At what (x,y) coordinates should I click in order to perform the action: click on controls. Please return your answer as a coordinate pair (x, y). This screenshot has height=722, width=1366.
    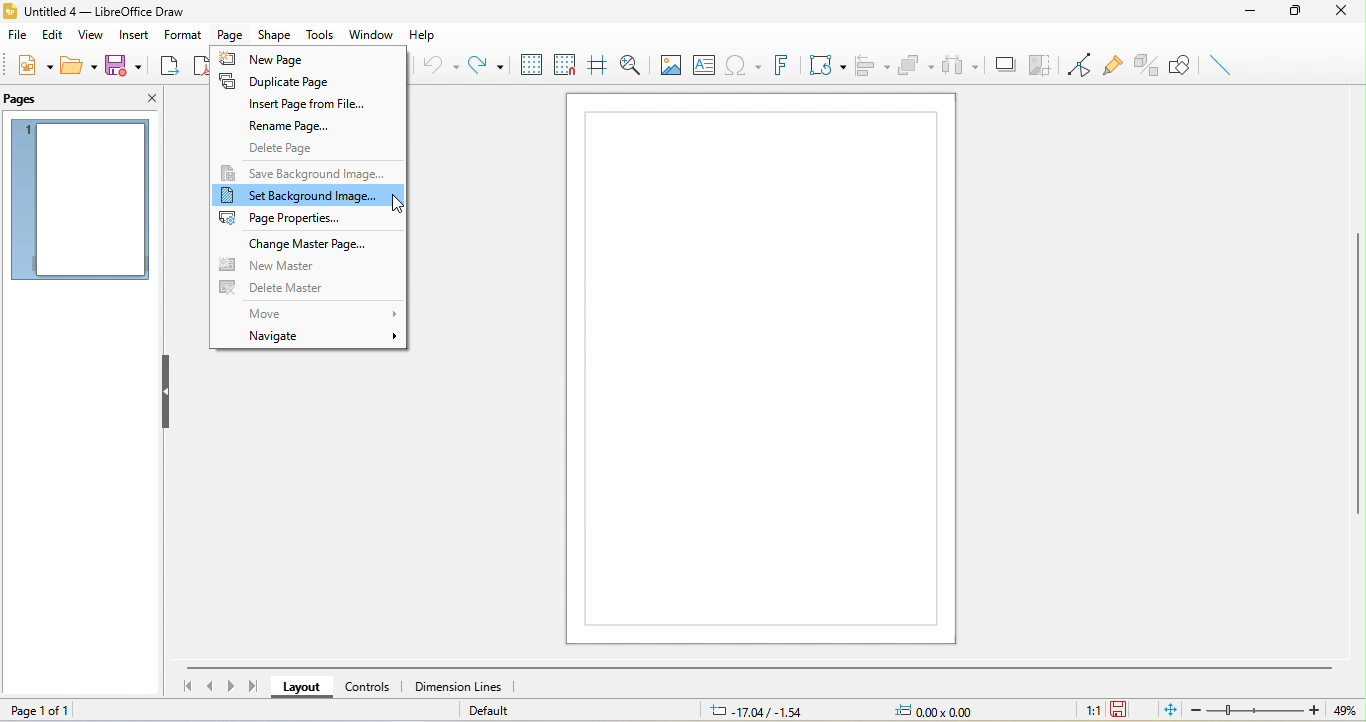
    Looking at the image, I should click on (374, 689).